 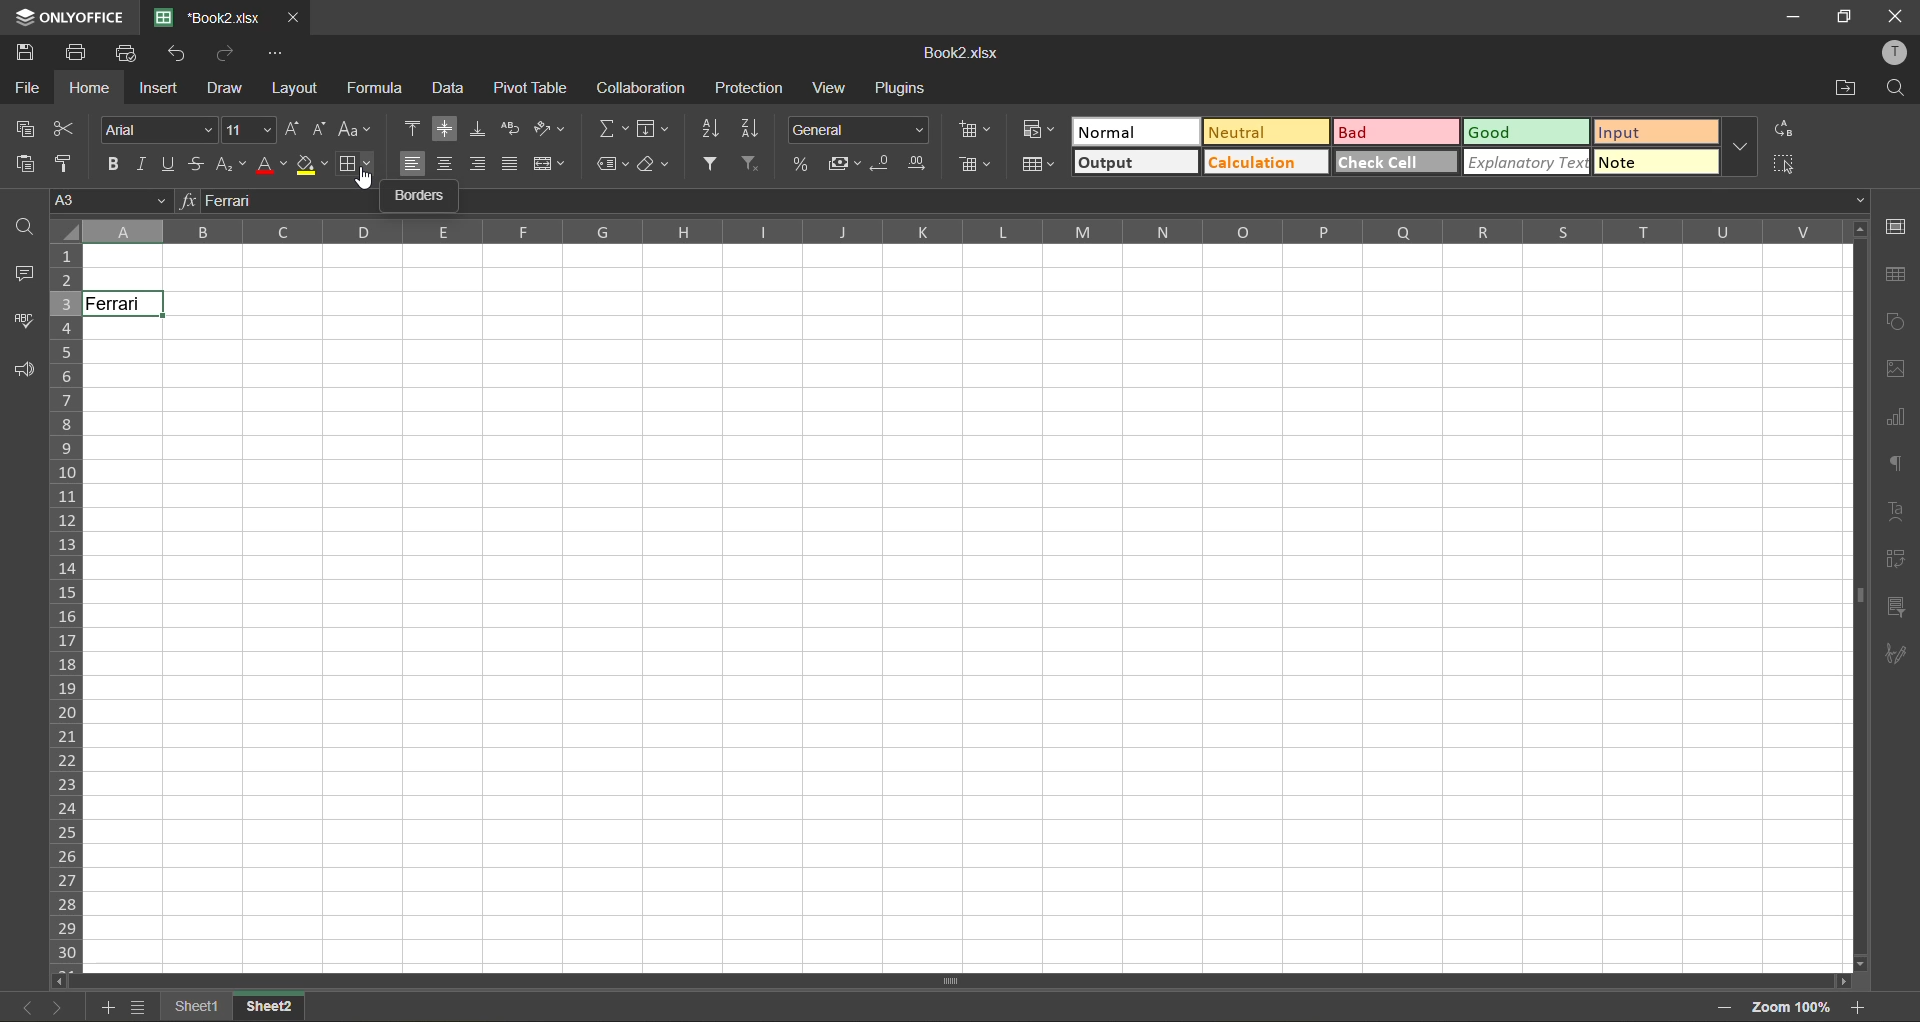 I want to click on align left, so click(x=413, y=162).